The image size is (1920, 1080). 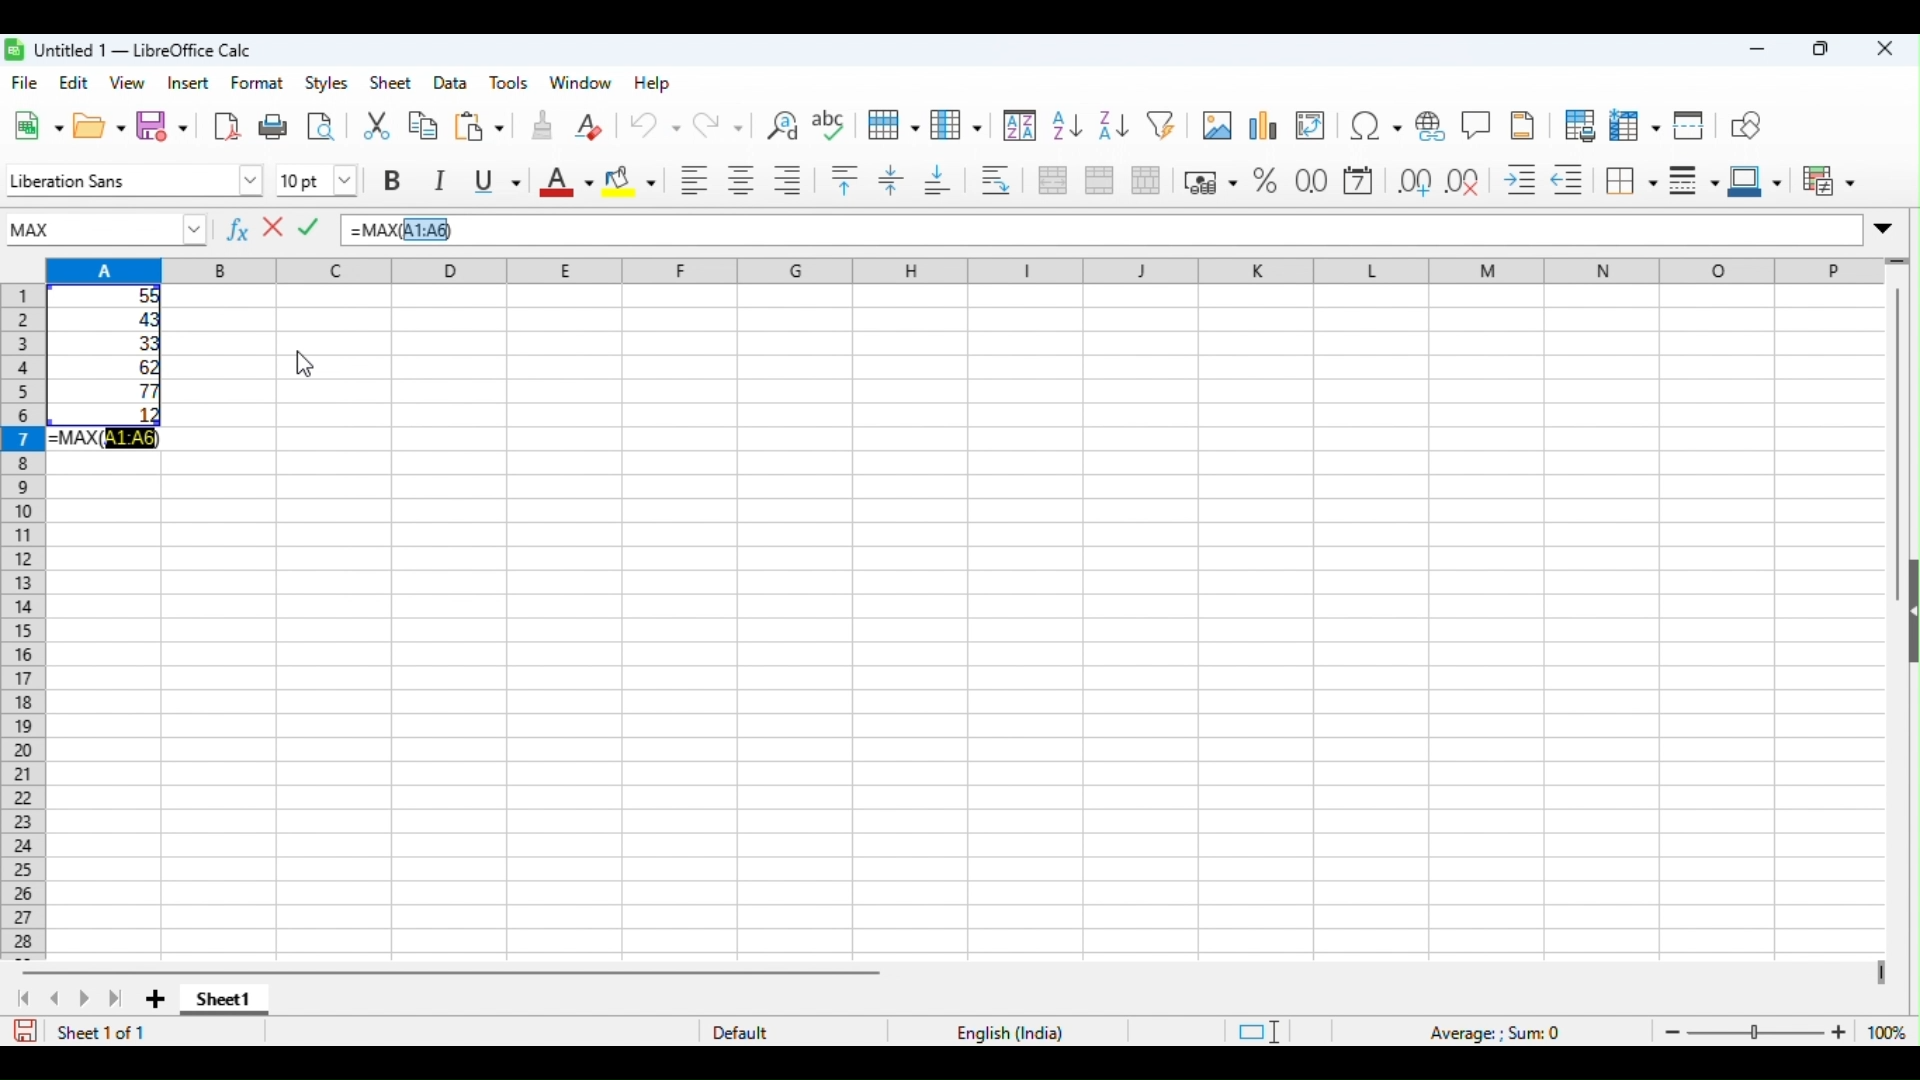 I want to click on cut, so click(x=376, y=128).